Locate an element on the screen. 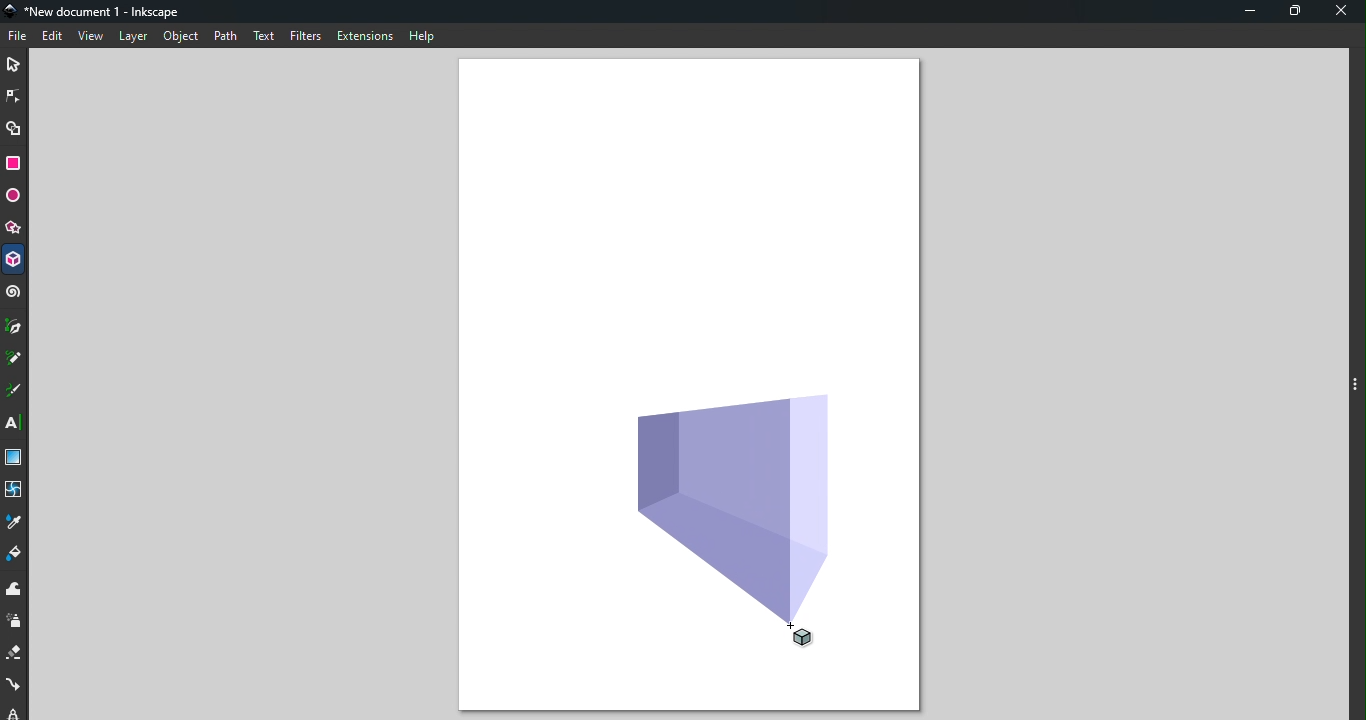 This screenshot has width=1366, height=720. Path is located at coordinates (226, 36).